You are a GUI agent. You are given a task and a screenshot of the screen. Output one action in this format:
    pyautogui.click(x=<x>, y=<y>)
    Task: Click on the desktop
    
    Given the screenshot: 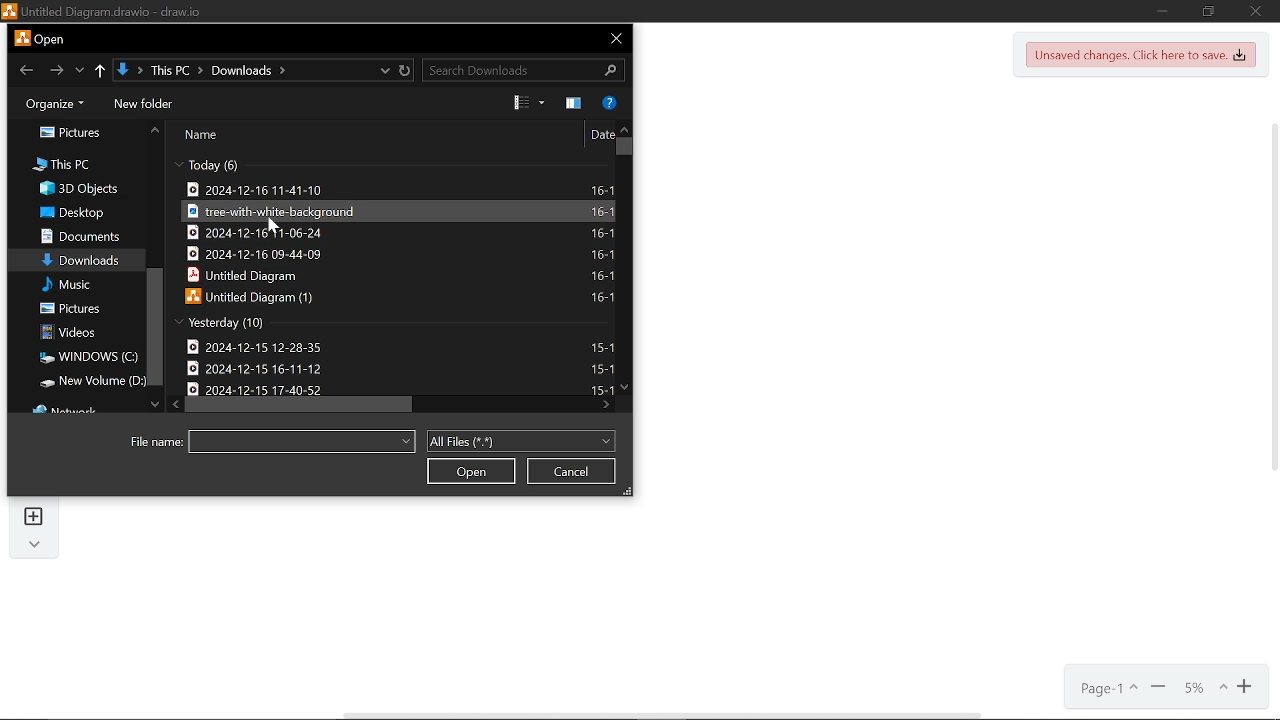 What is the action you would take?
    pyautogui.click(x=77, y=212)
    